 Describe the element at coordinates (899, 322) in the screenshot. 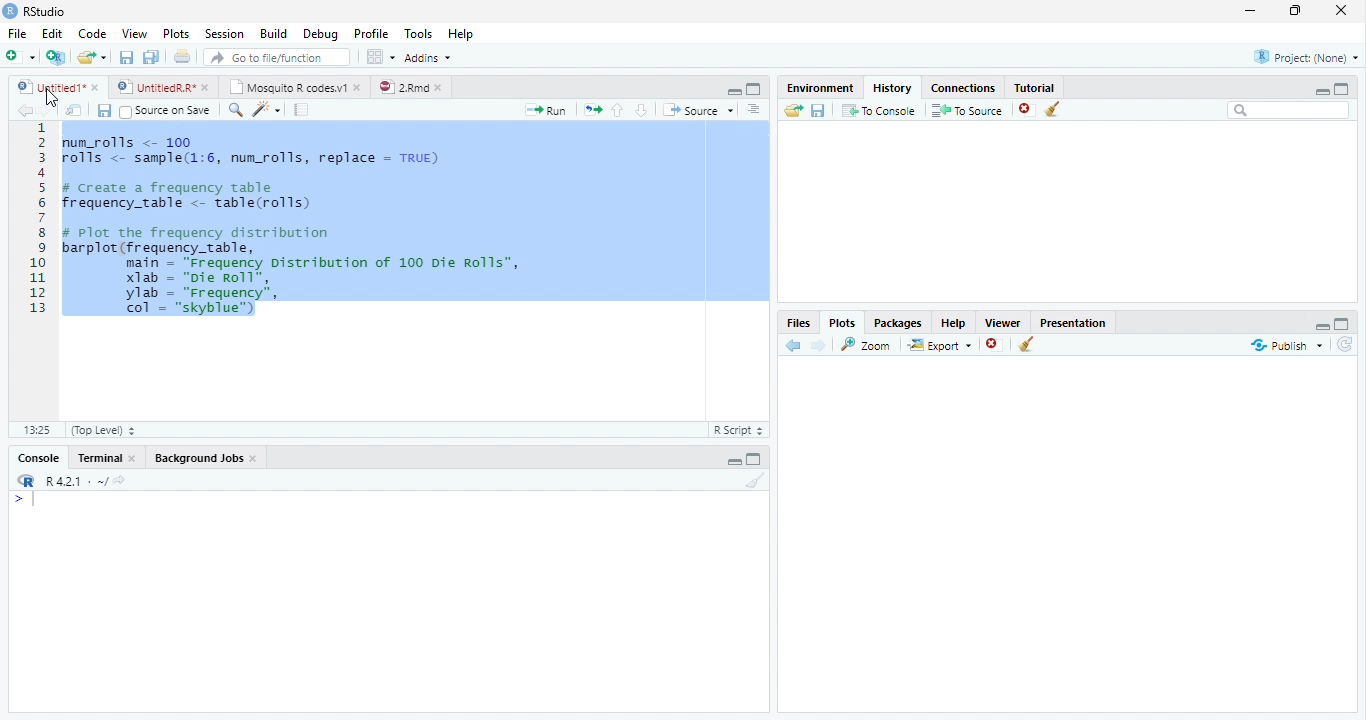

I see `Packages` at that location.